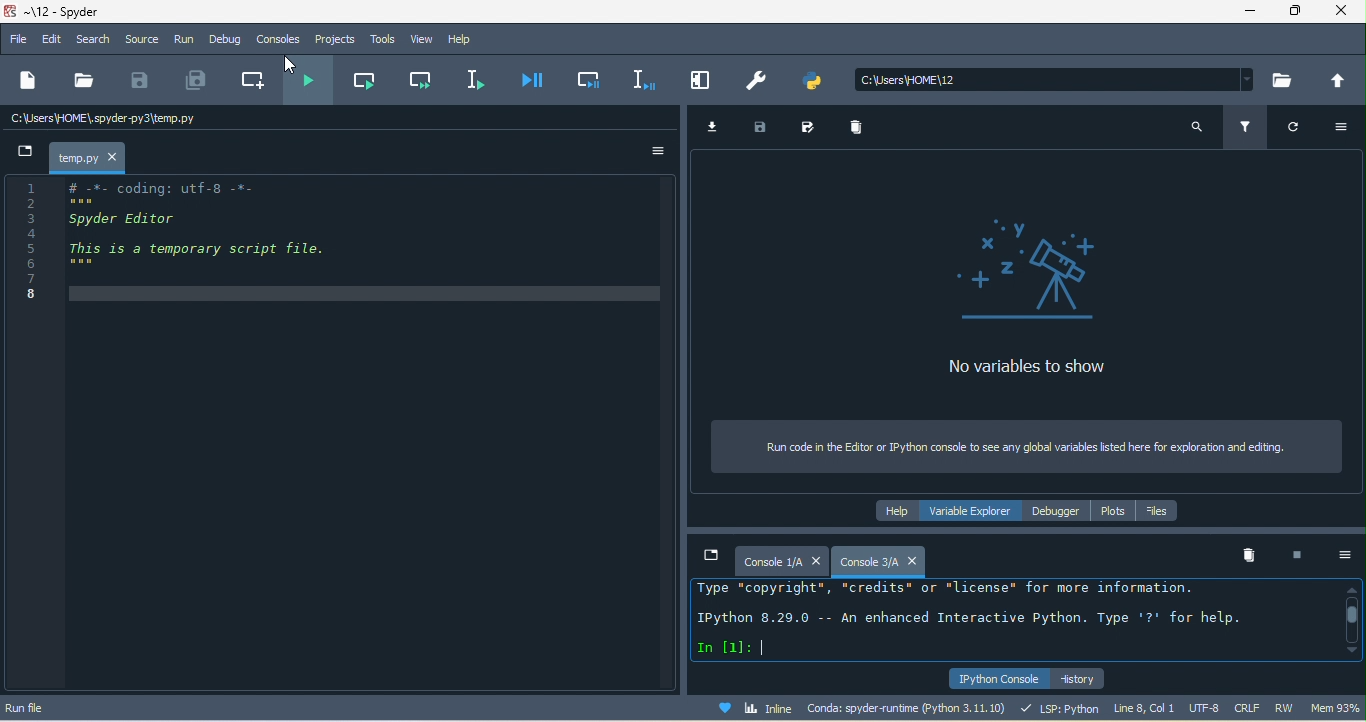 The width and height of the screenshot is (1366, 722). What do you see at coordinates (195, 80) in the screenshot?
I see `save all` at bounding box center [195, 80].